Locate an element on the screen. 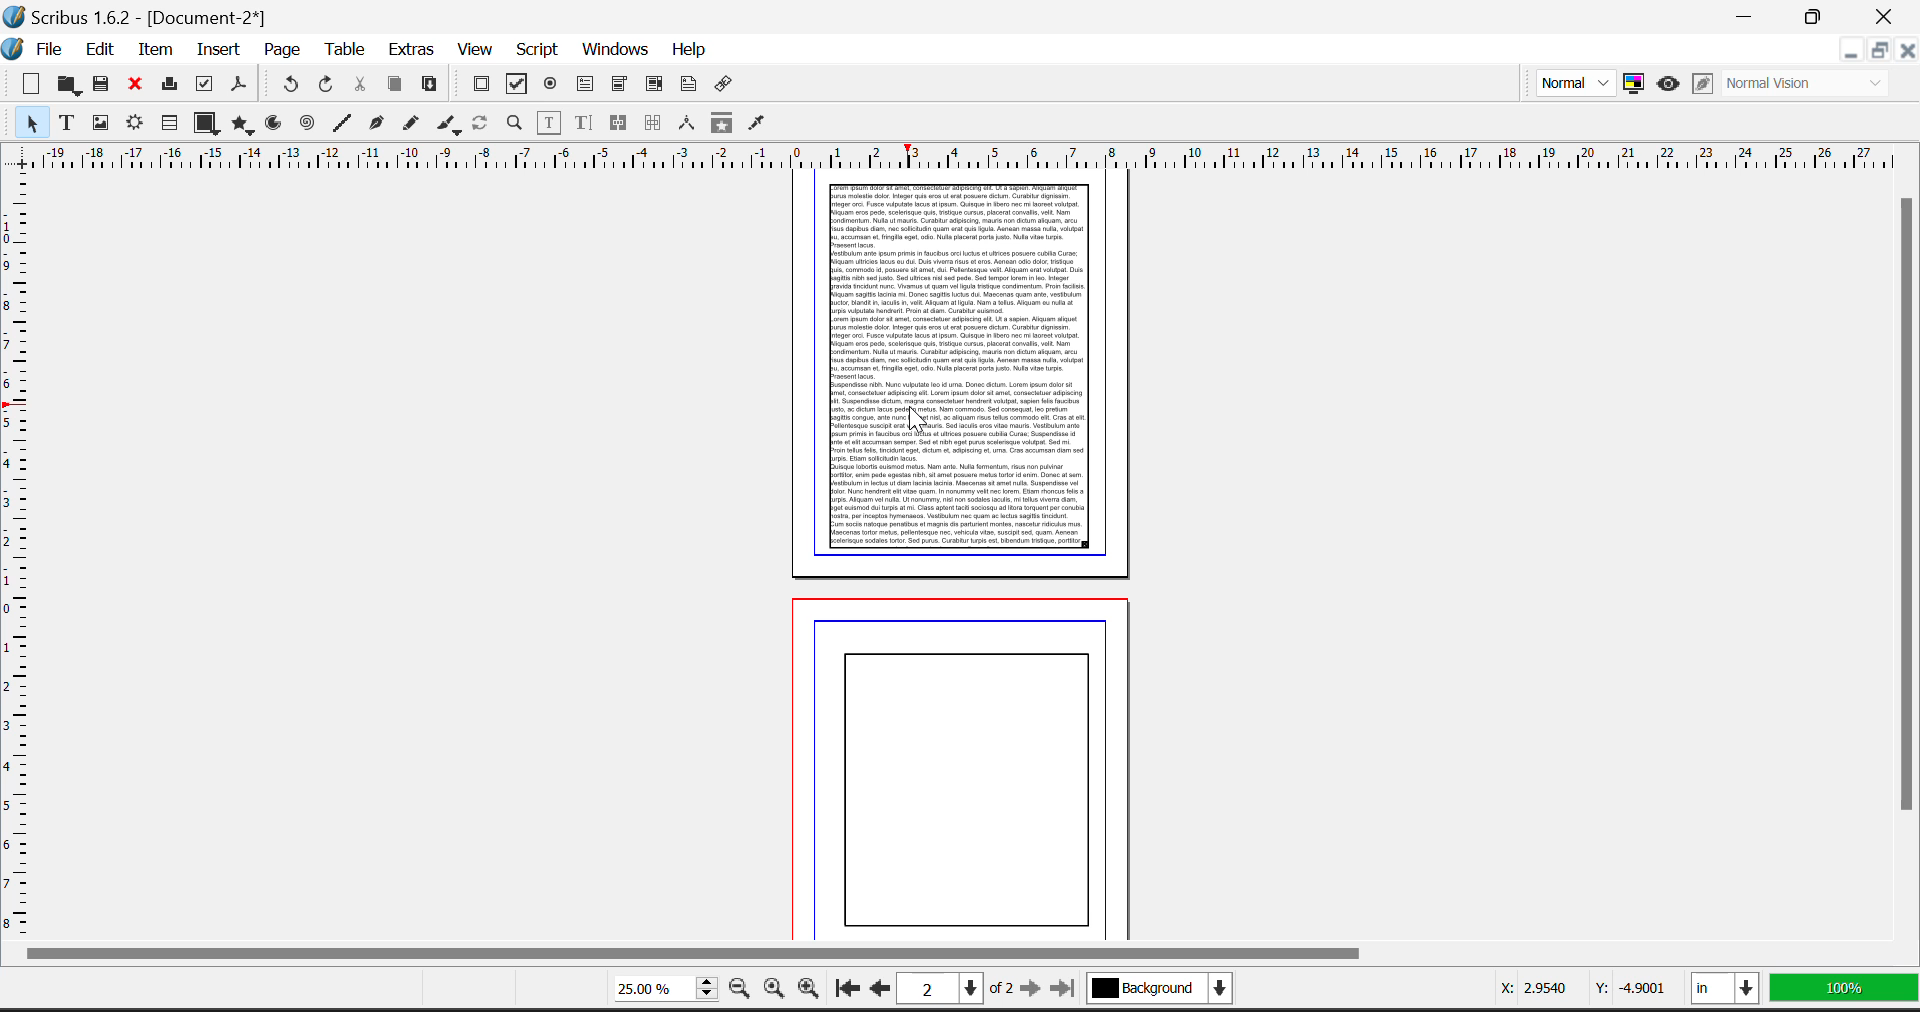  Print is located at coordinates (169, 87).